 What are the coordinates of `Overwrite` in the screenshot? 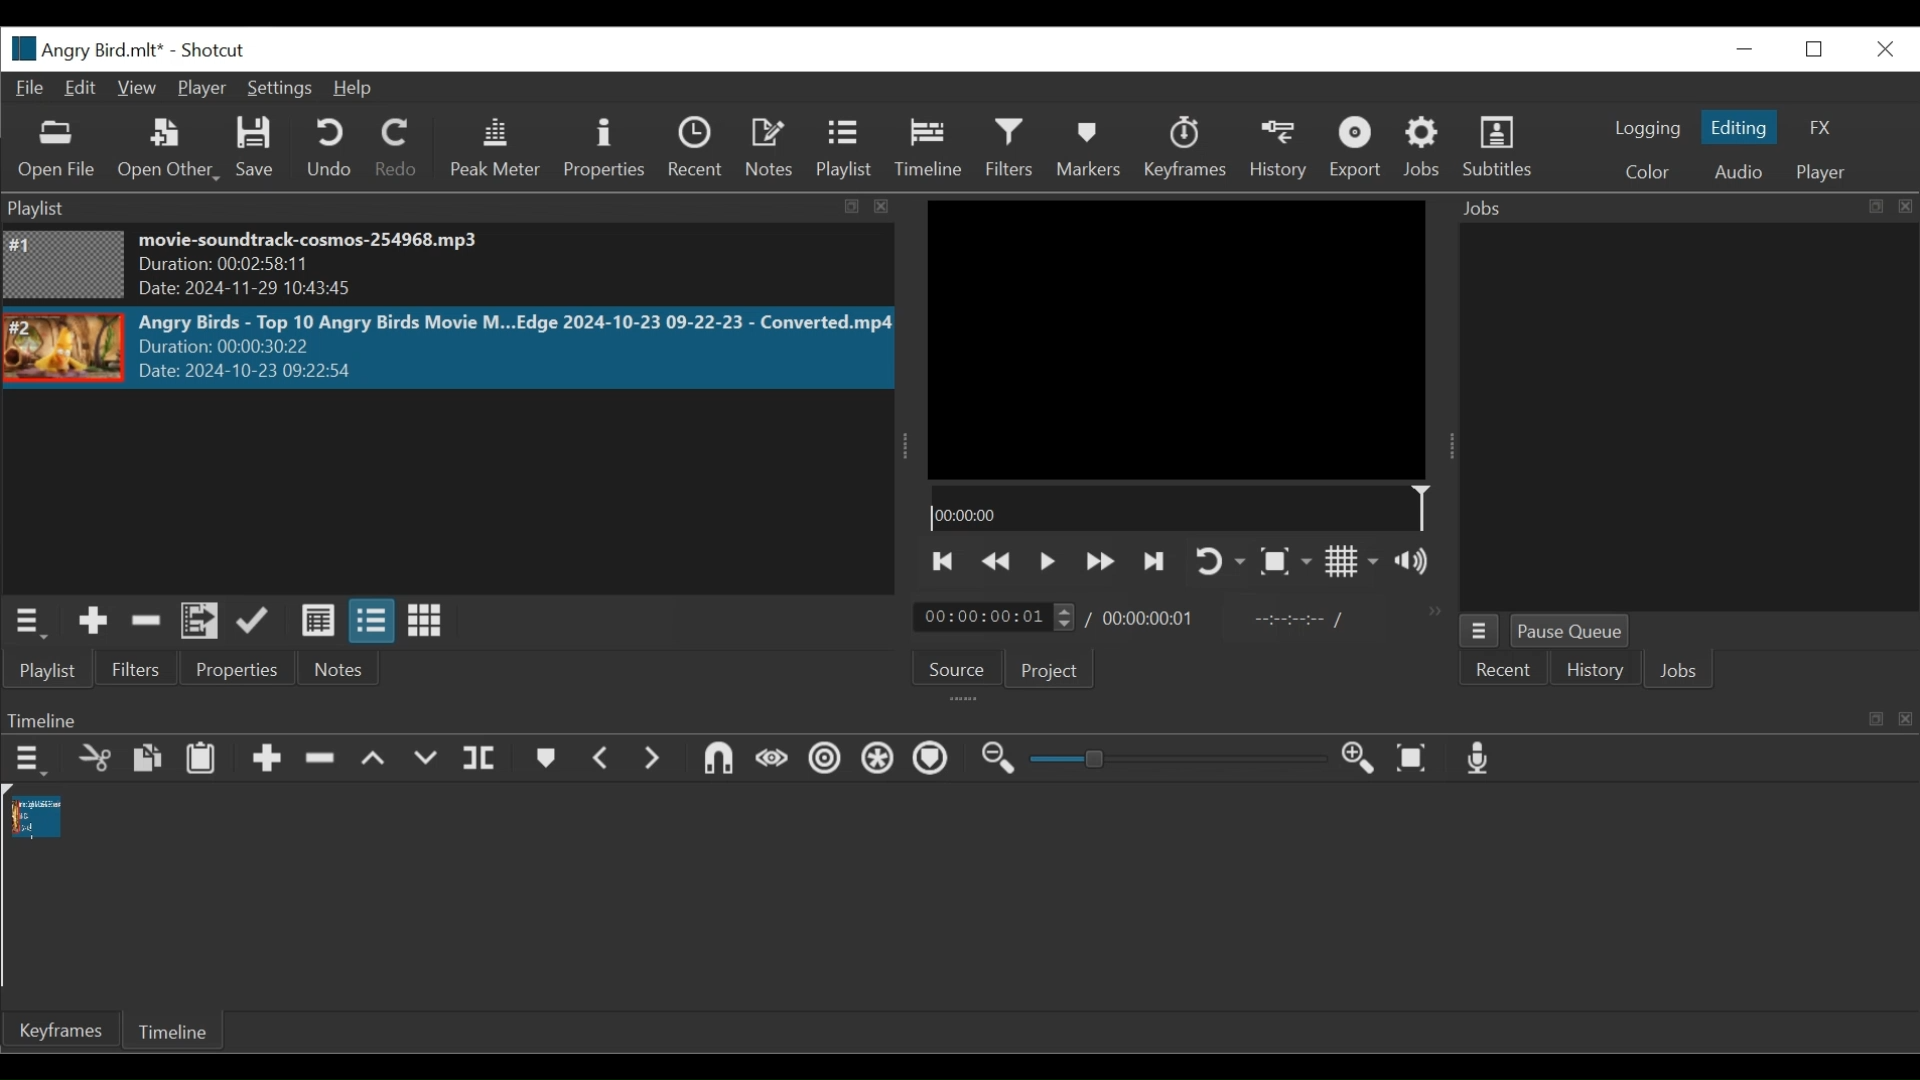 It's located at (427, 760).